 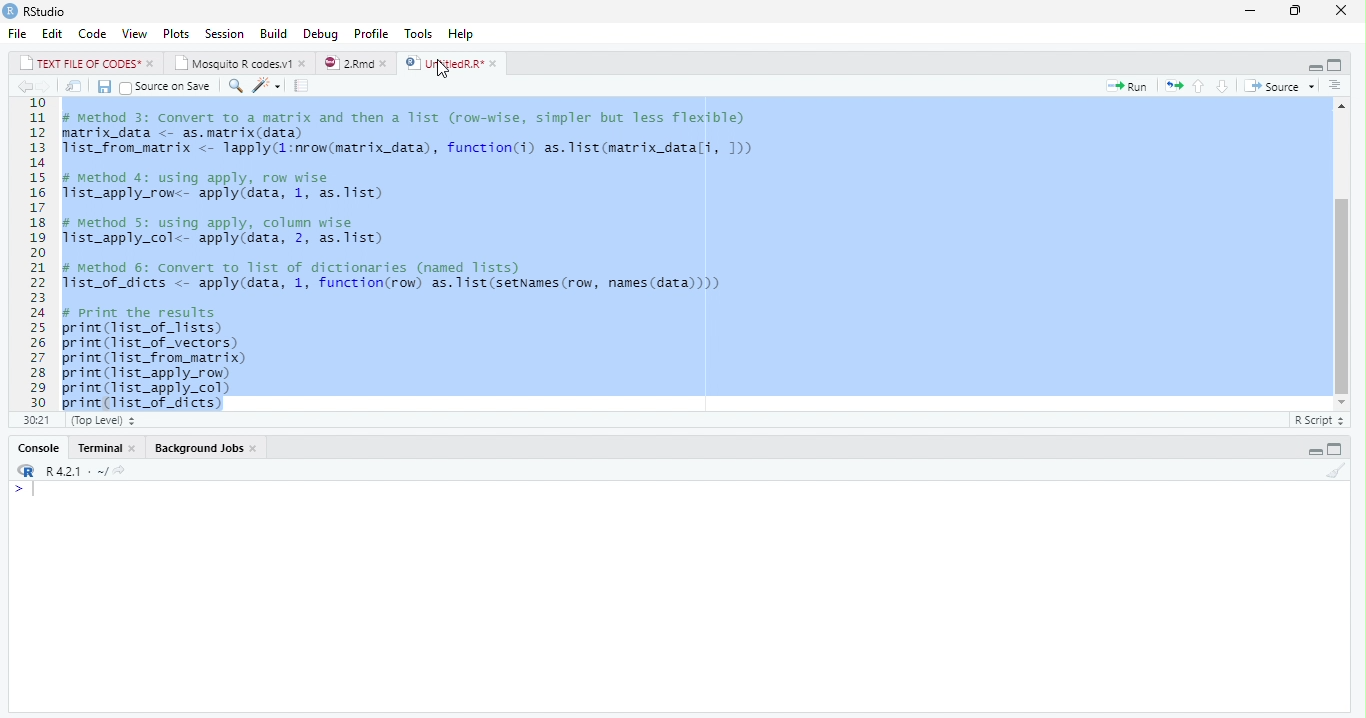 I want to click on scrollbar, so click(x=1341, y=254).